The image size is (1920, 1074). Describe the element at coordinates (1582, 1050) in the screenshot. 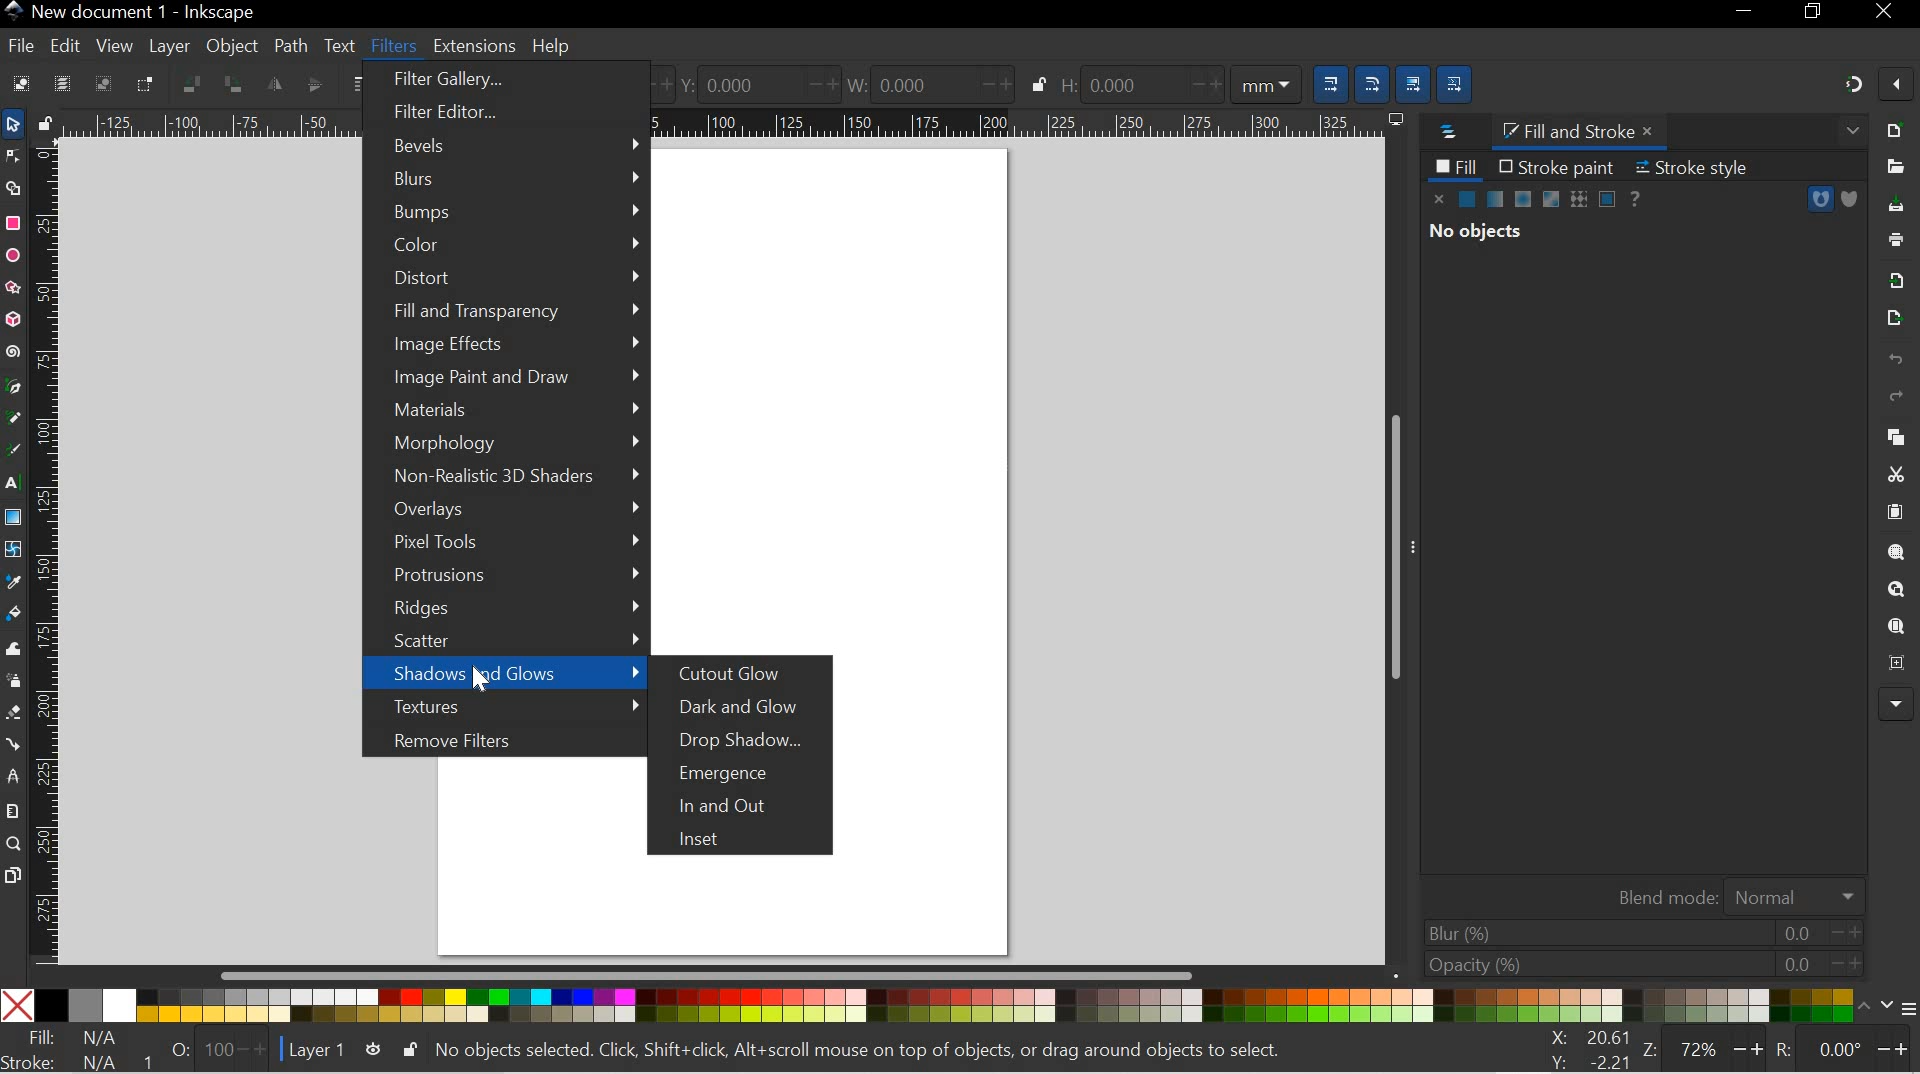

I see `Coordinates` at that location.